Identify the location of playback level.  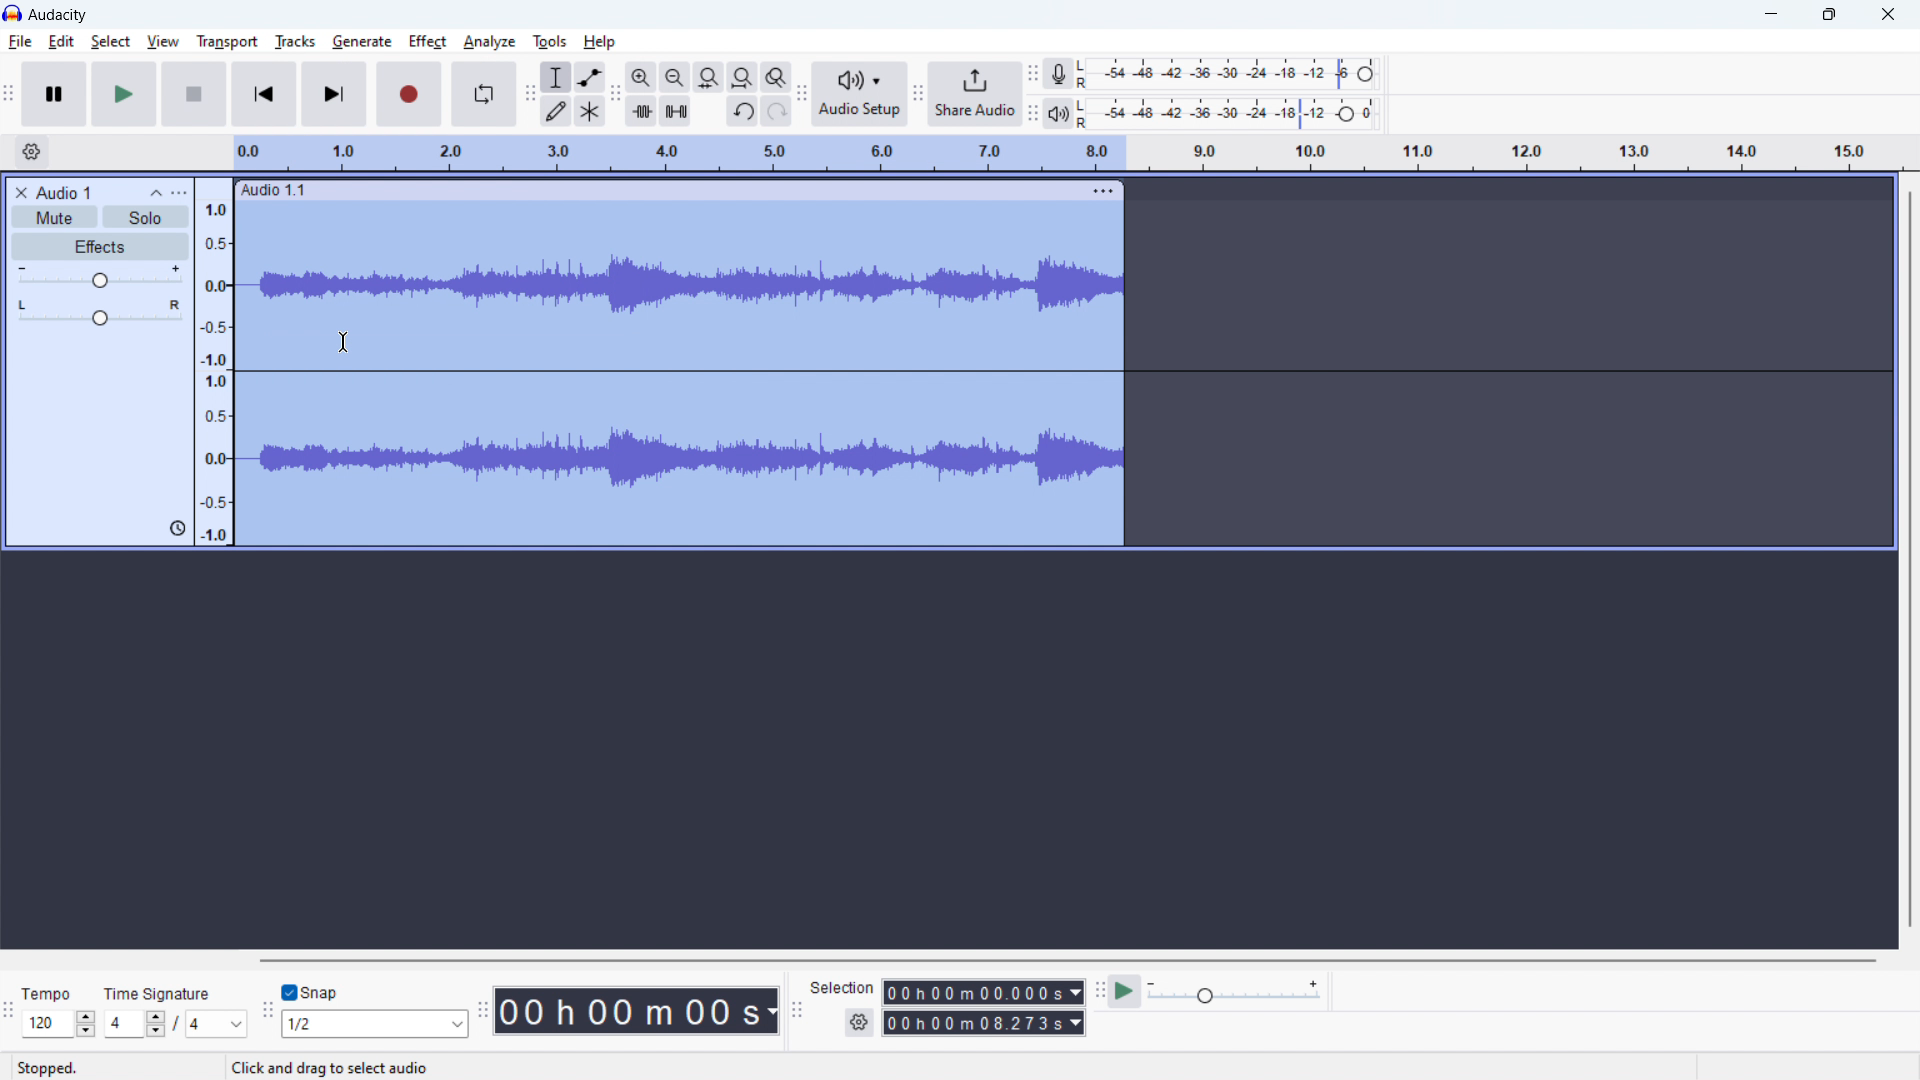
(1227, 112).